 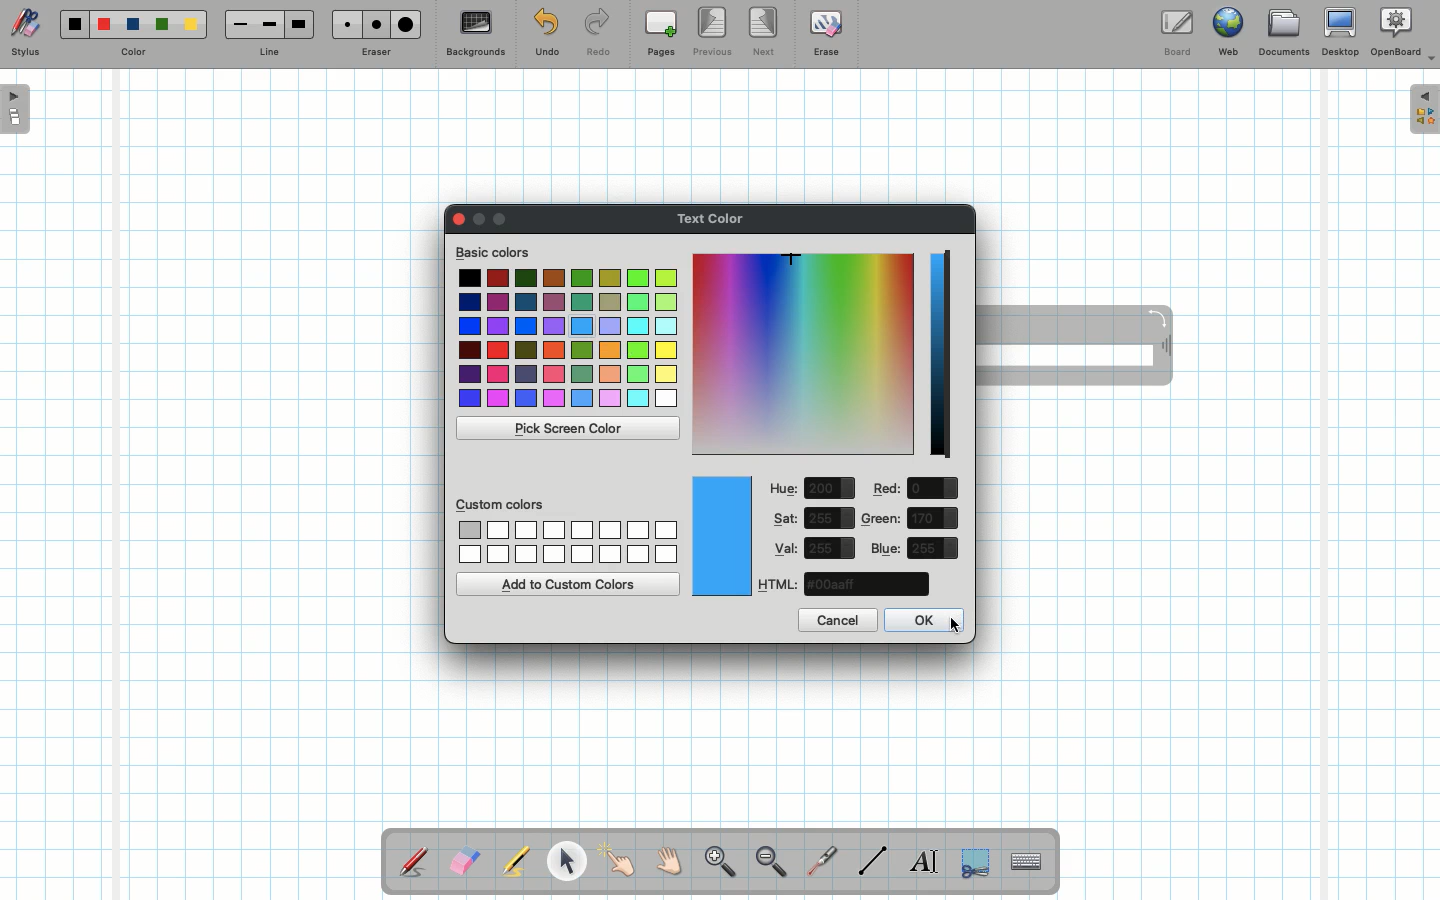 What do you see at coordinates (945, 356) in the screenshot?
I see `Darkness` at bounding box center [945, 356].